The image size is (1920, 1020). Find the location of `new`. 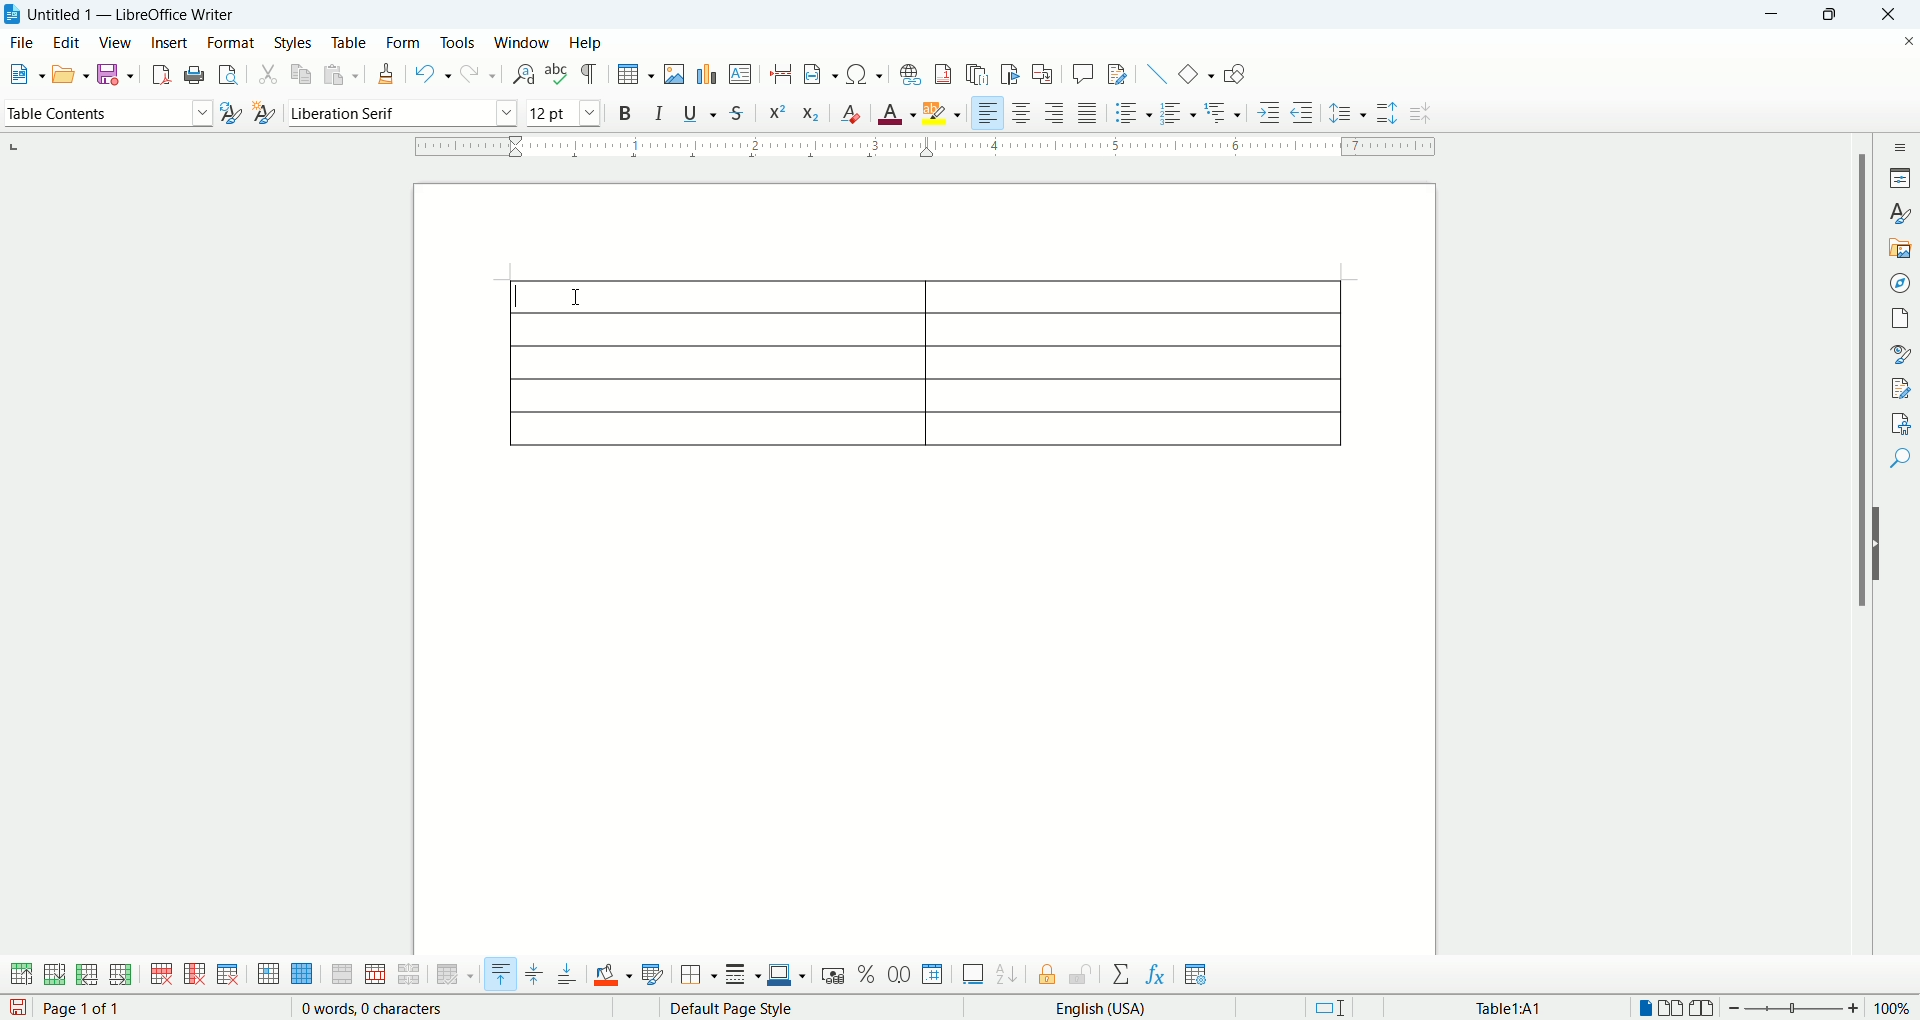

new is located at coordinates (24, 74).